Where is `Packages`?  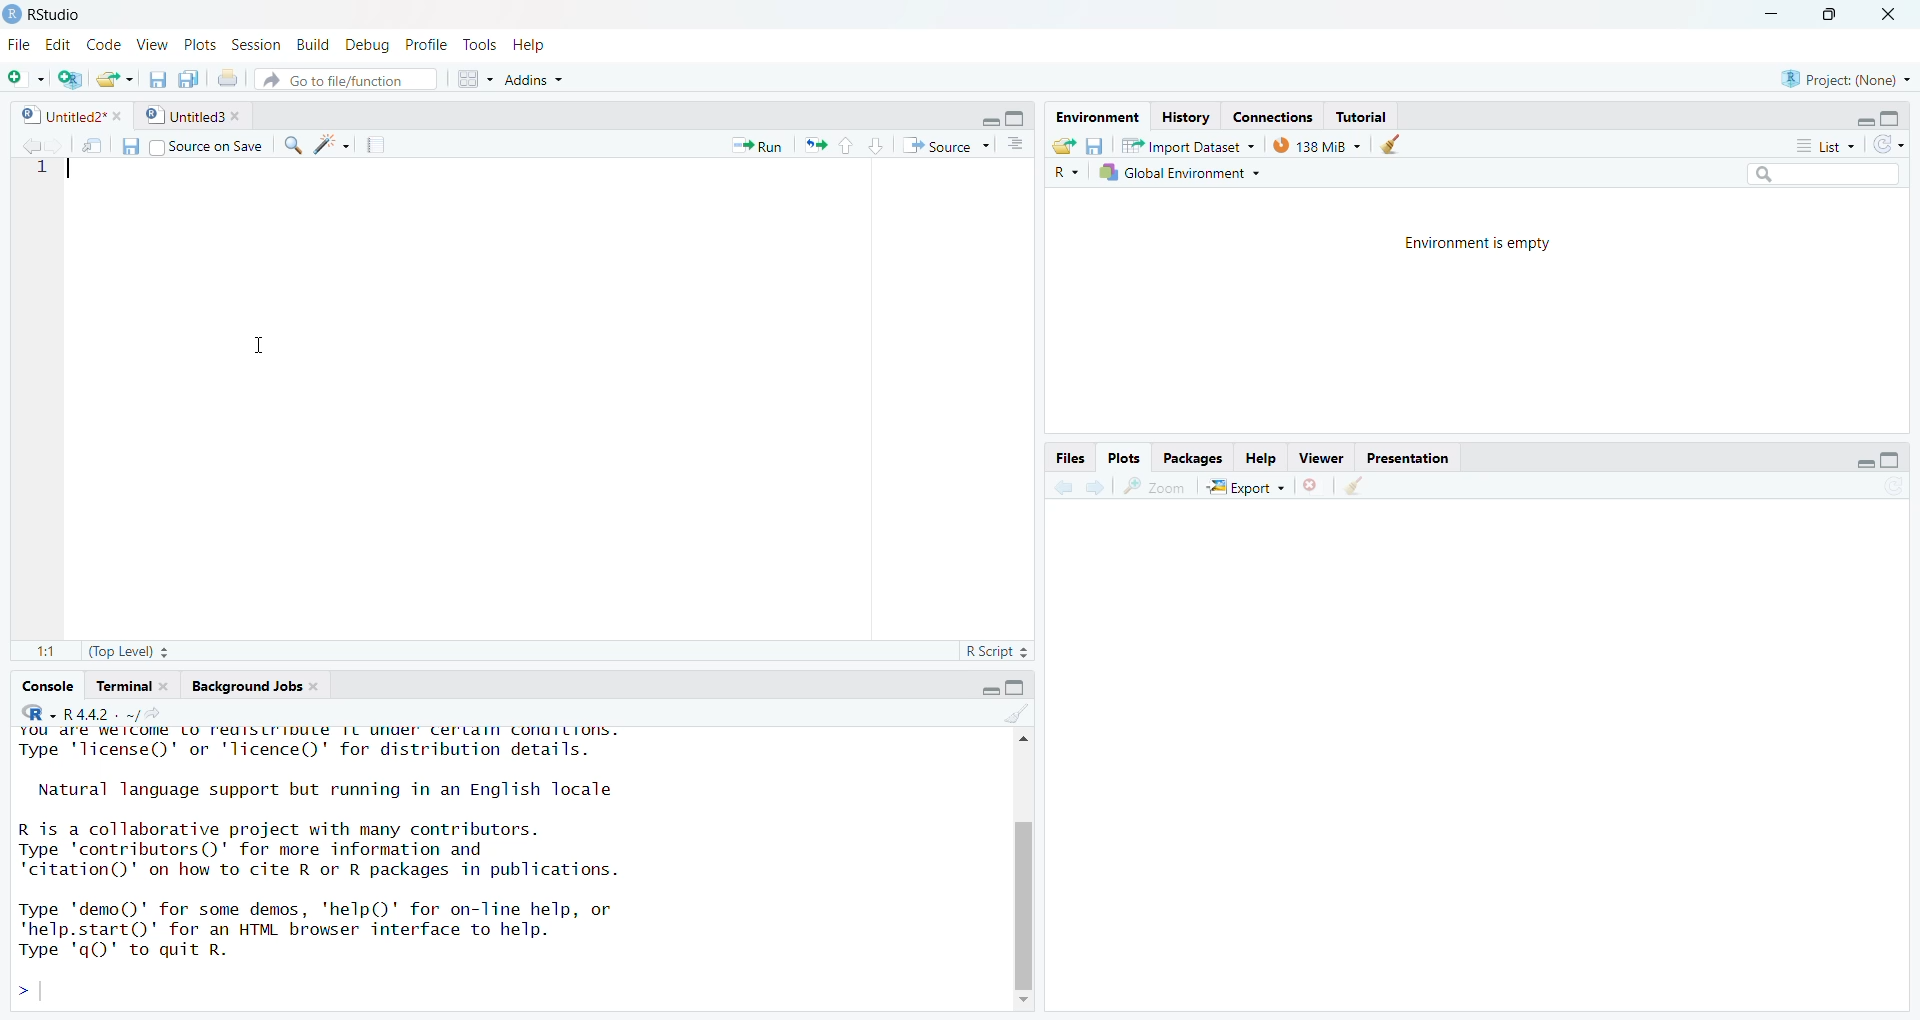 Packages is located at coordinates (1196, 458).